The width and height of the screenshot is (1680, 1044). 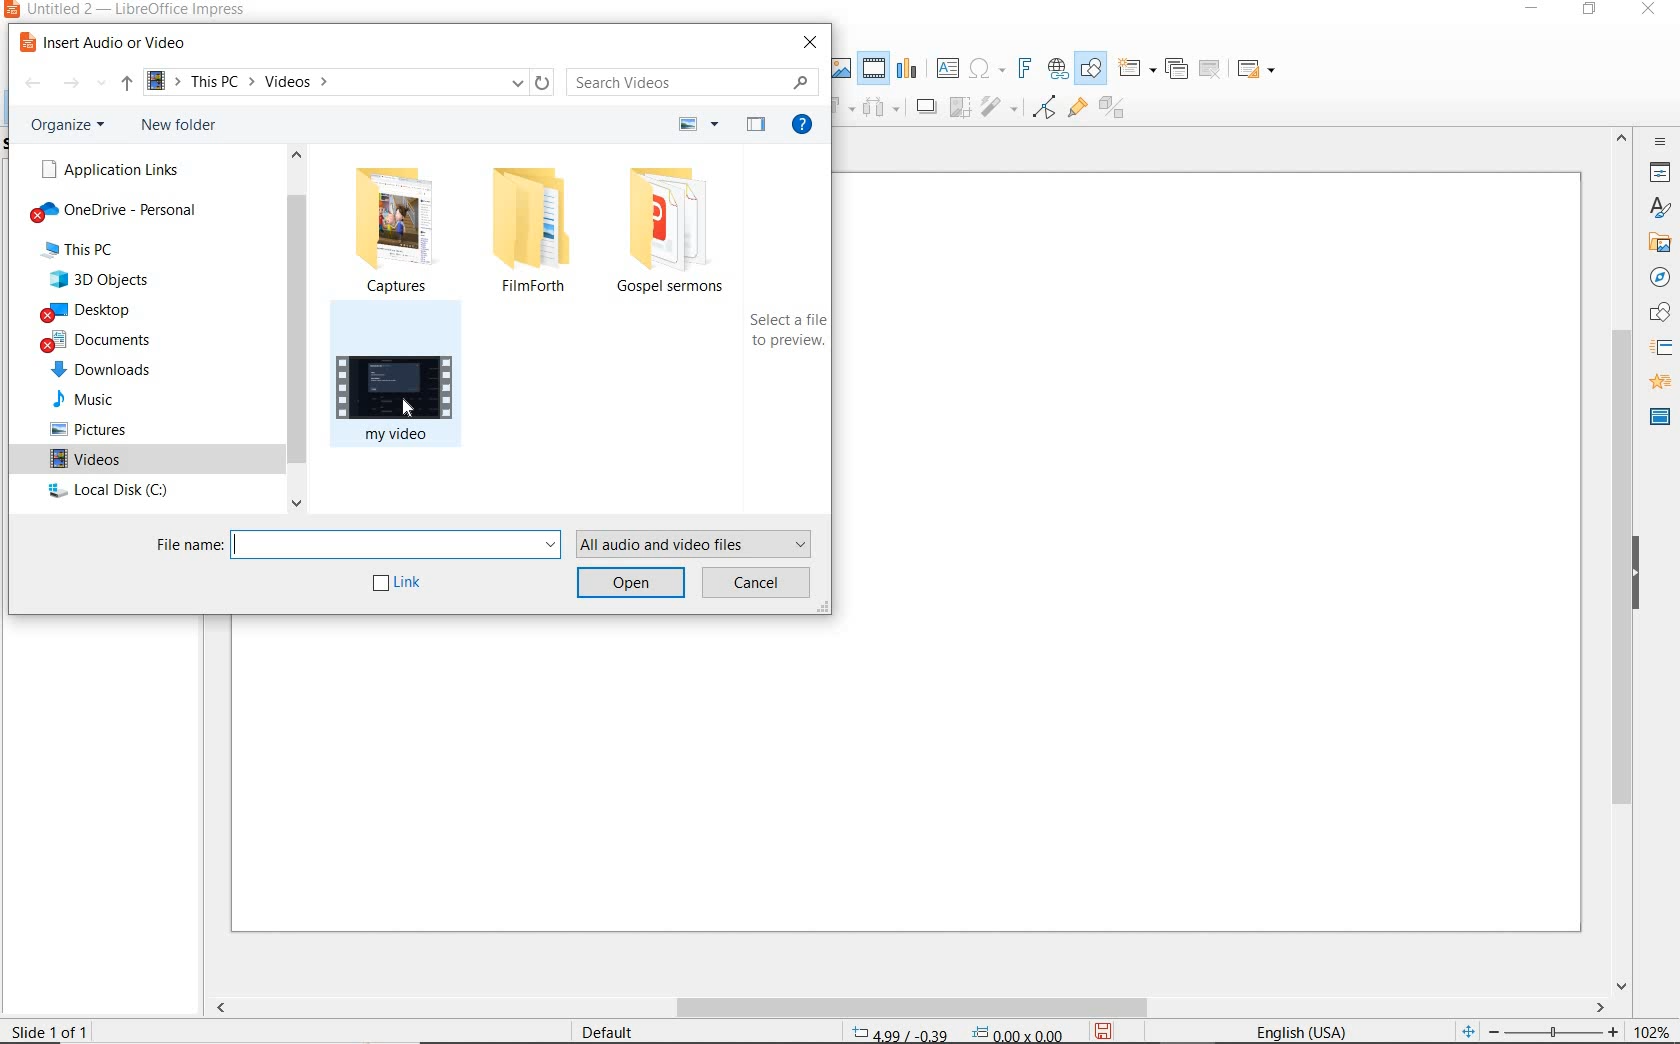 I want to click on SAVE, so click(x=1109, y=1029).